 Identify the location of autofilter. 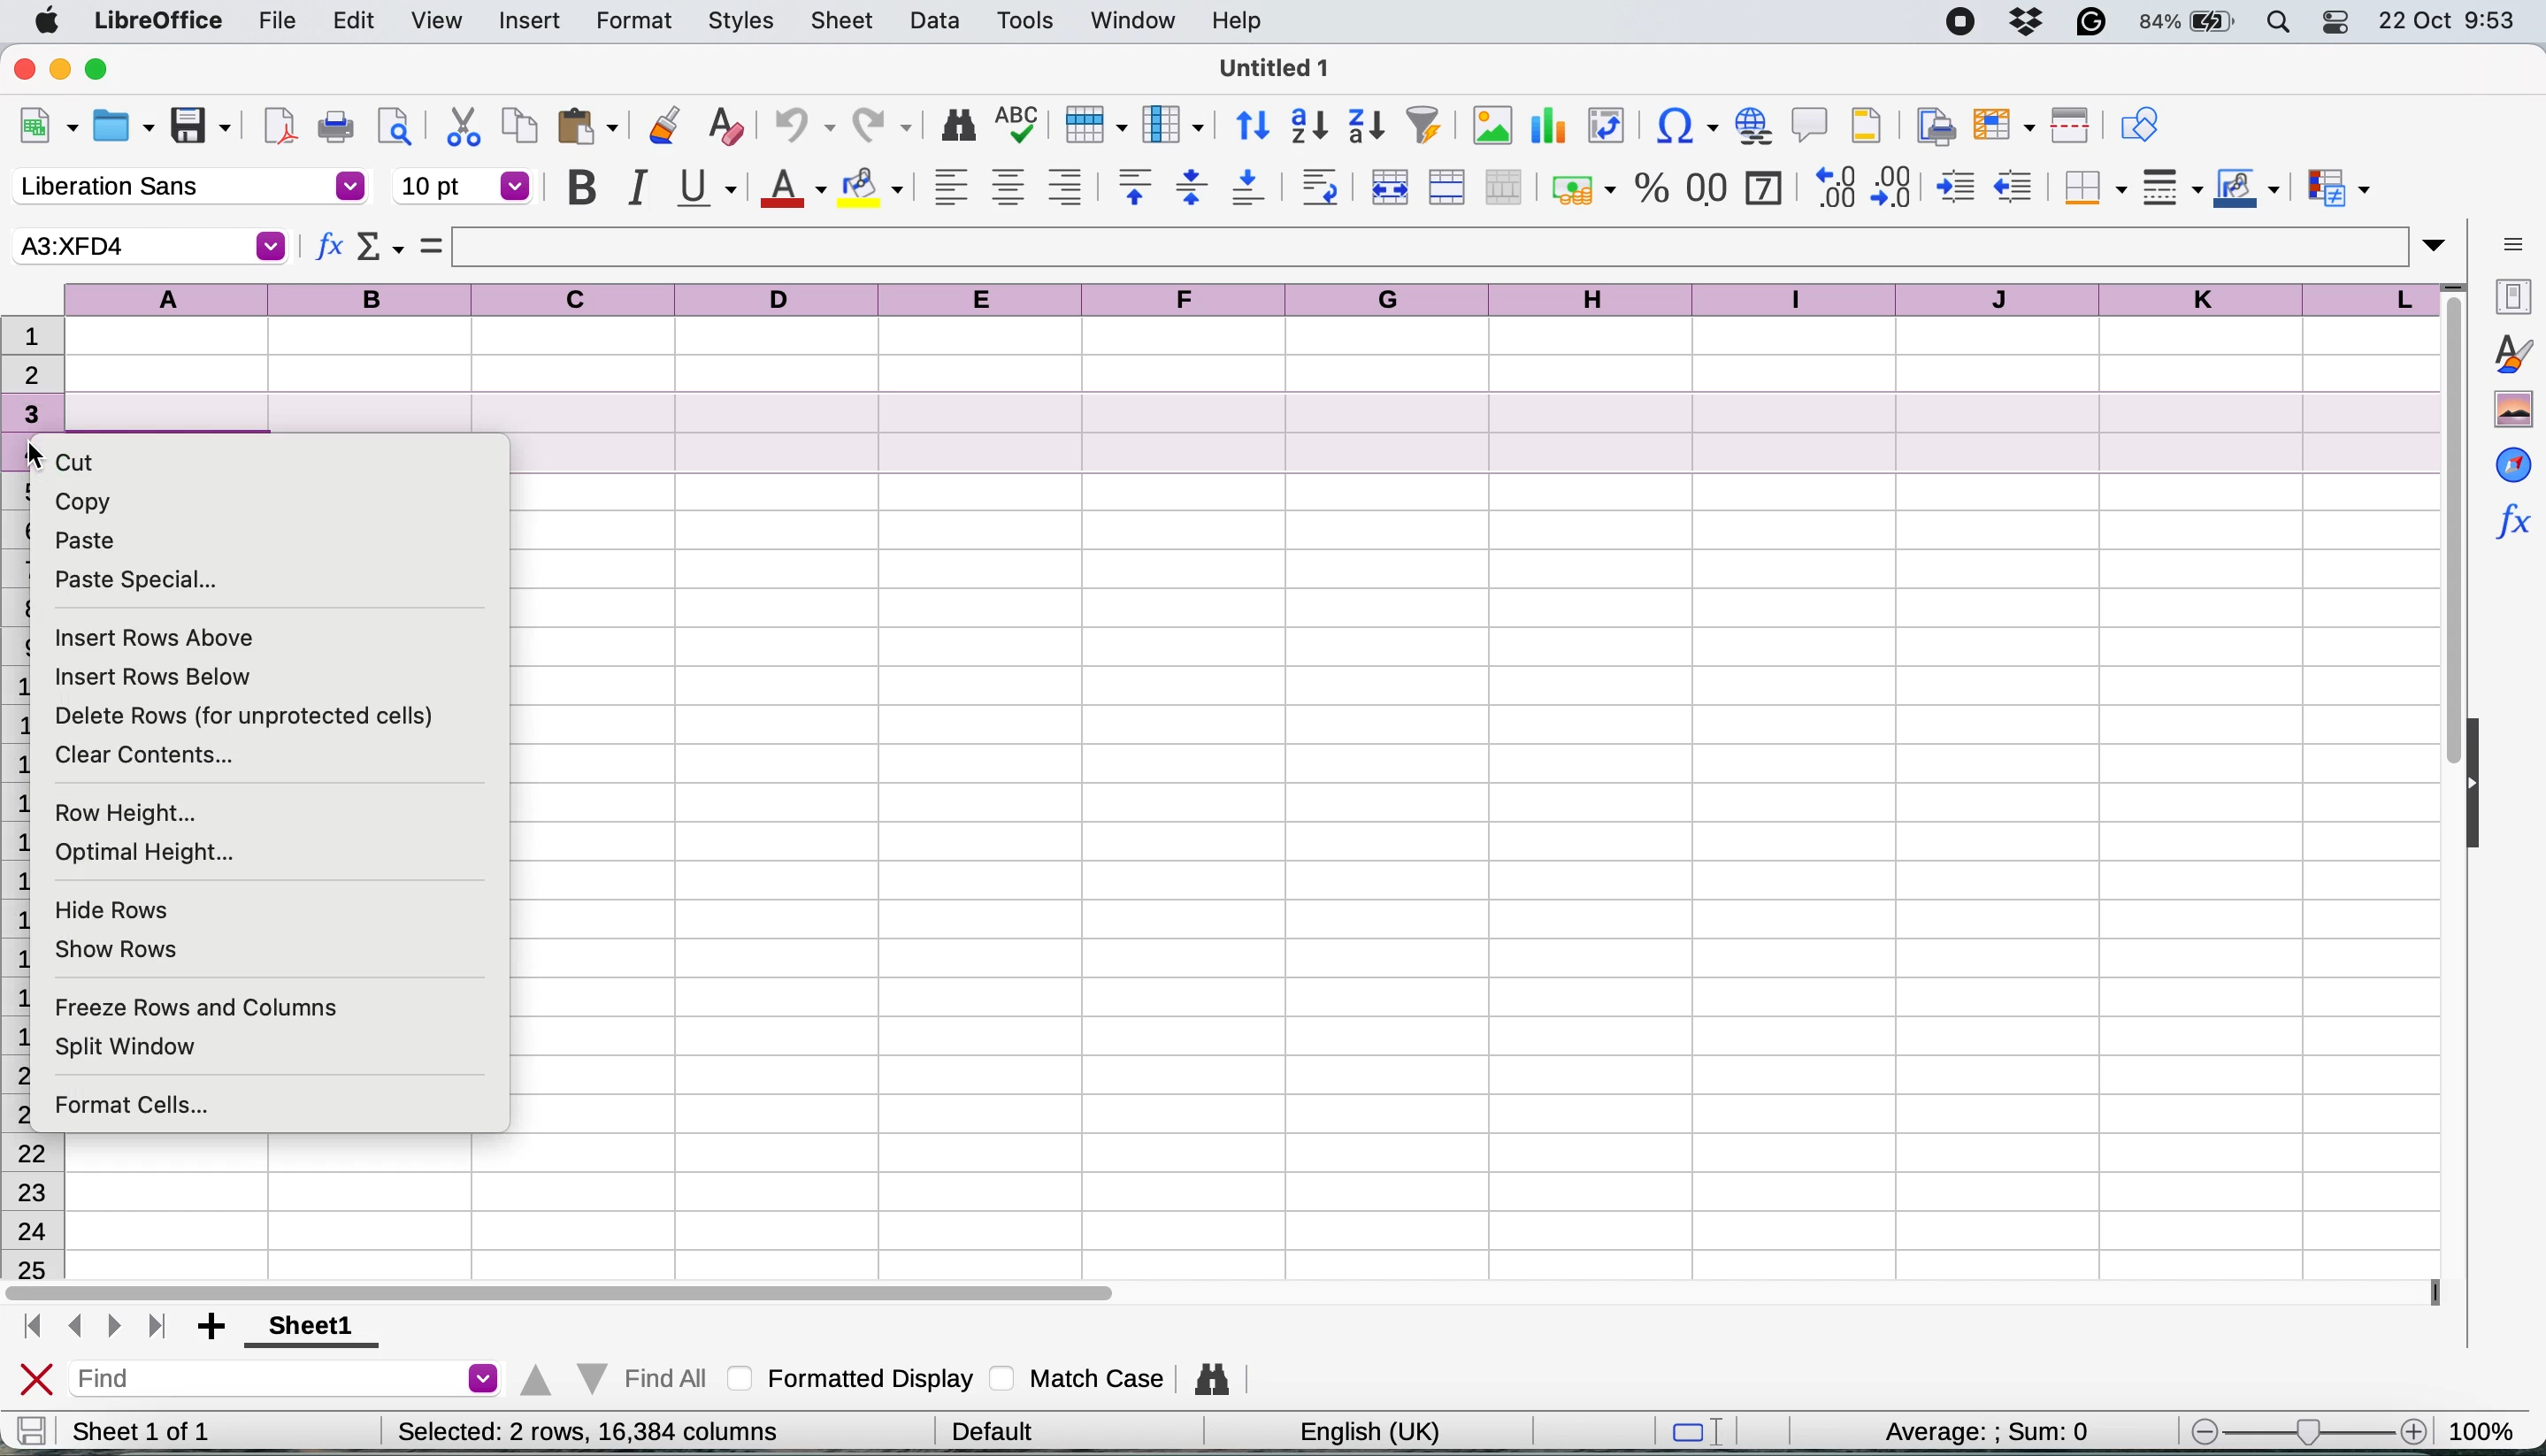
(1423, 126).